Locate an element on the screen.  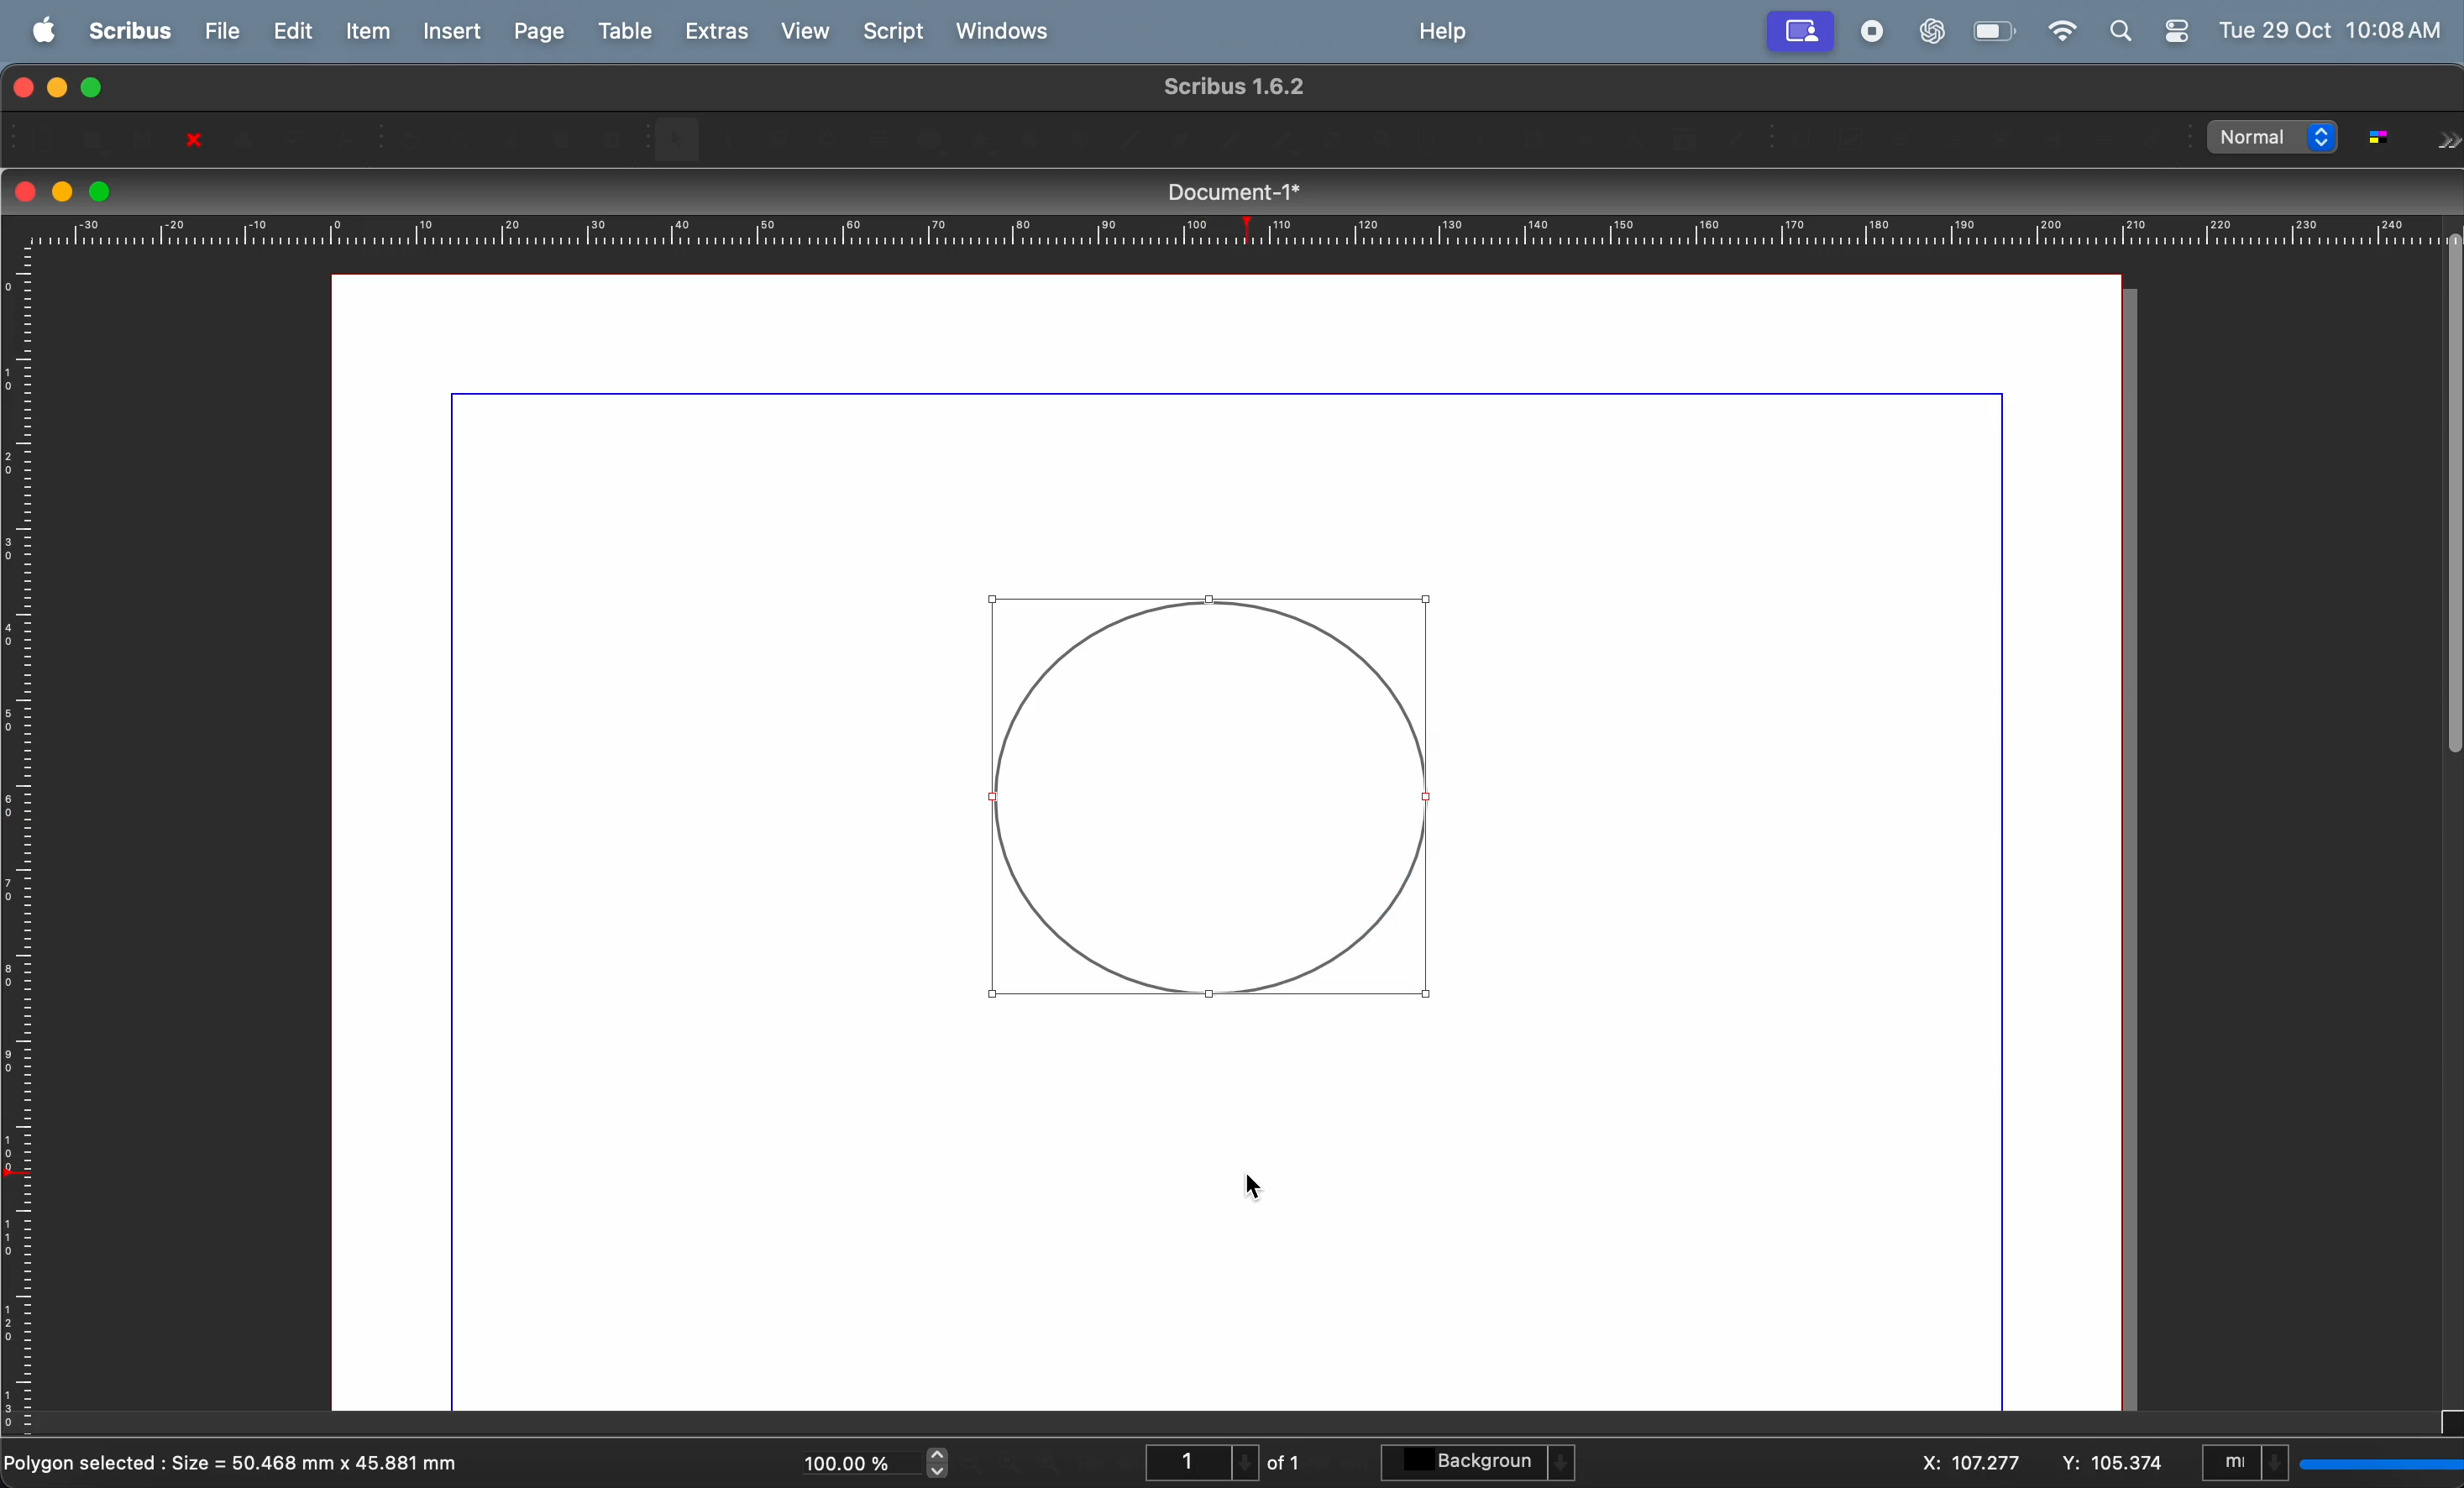
account is located at coordinates (1799, 33).